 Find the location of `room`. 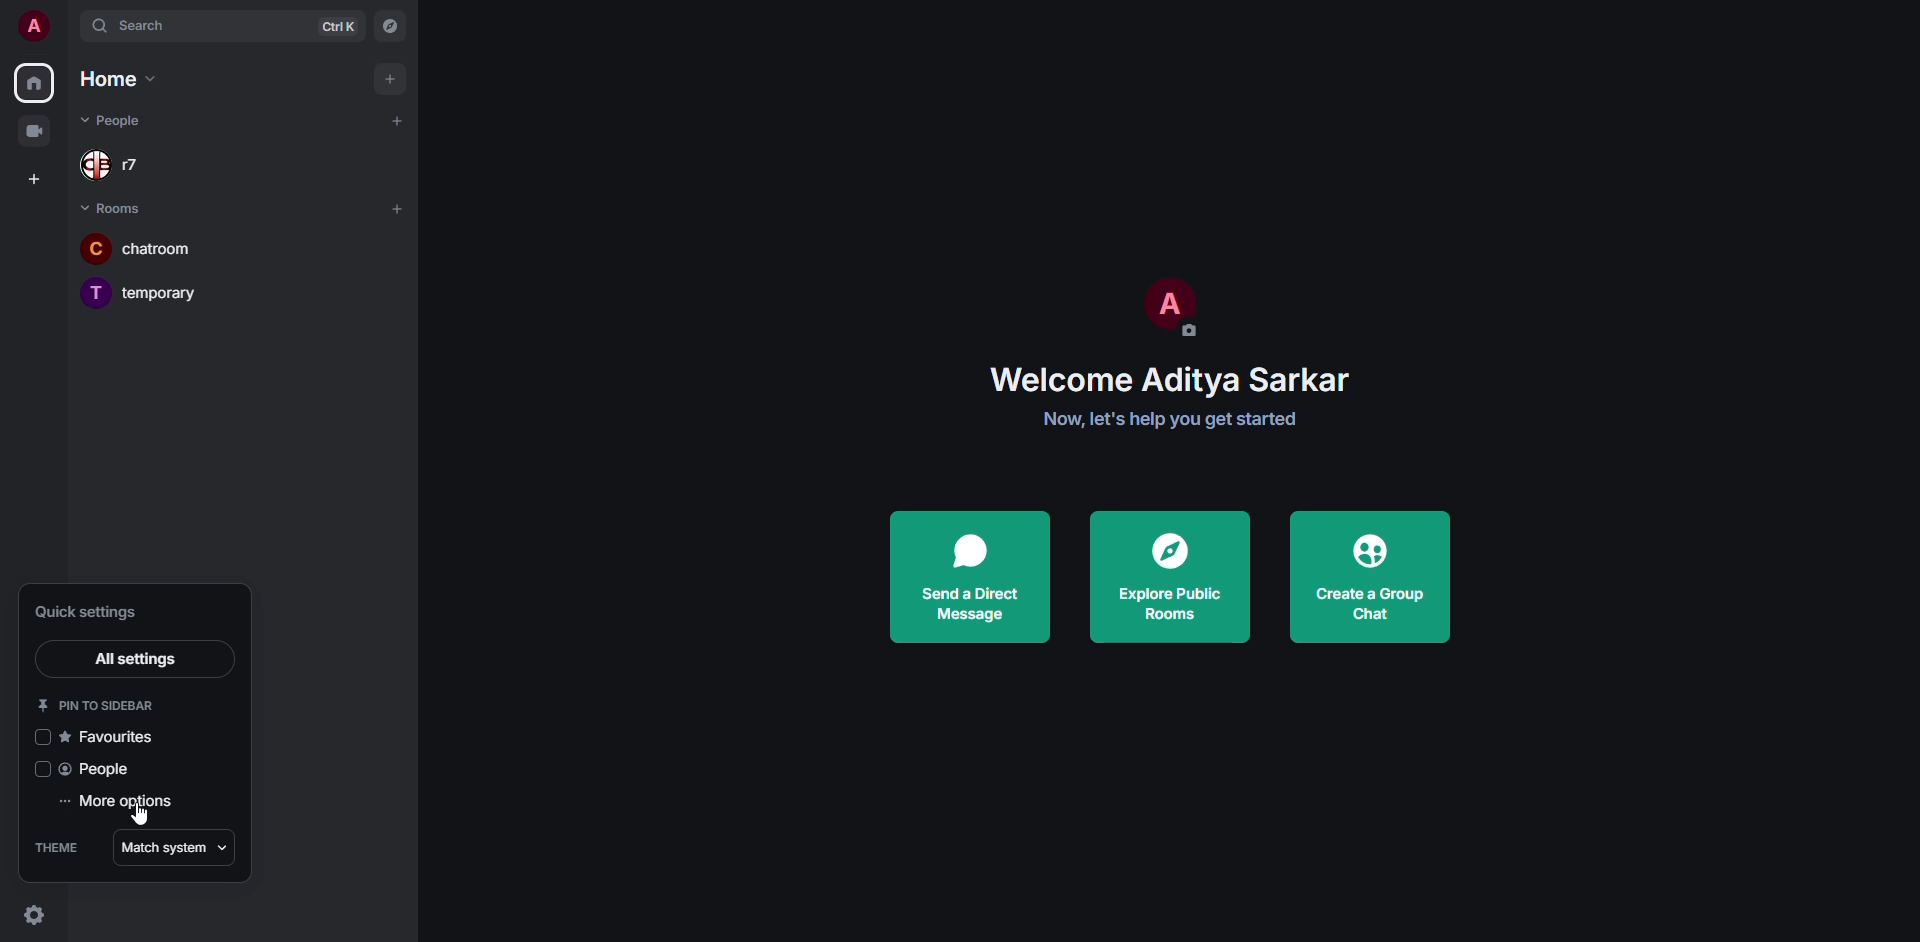

room is located at coordinates (146, 247).